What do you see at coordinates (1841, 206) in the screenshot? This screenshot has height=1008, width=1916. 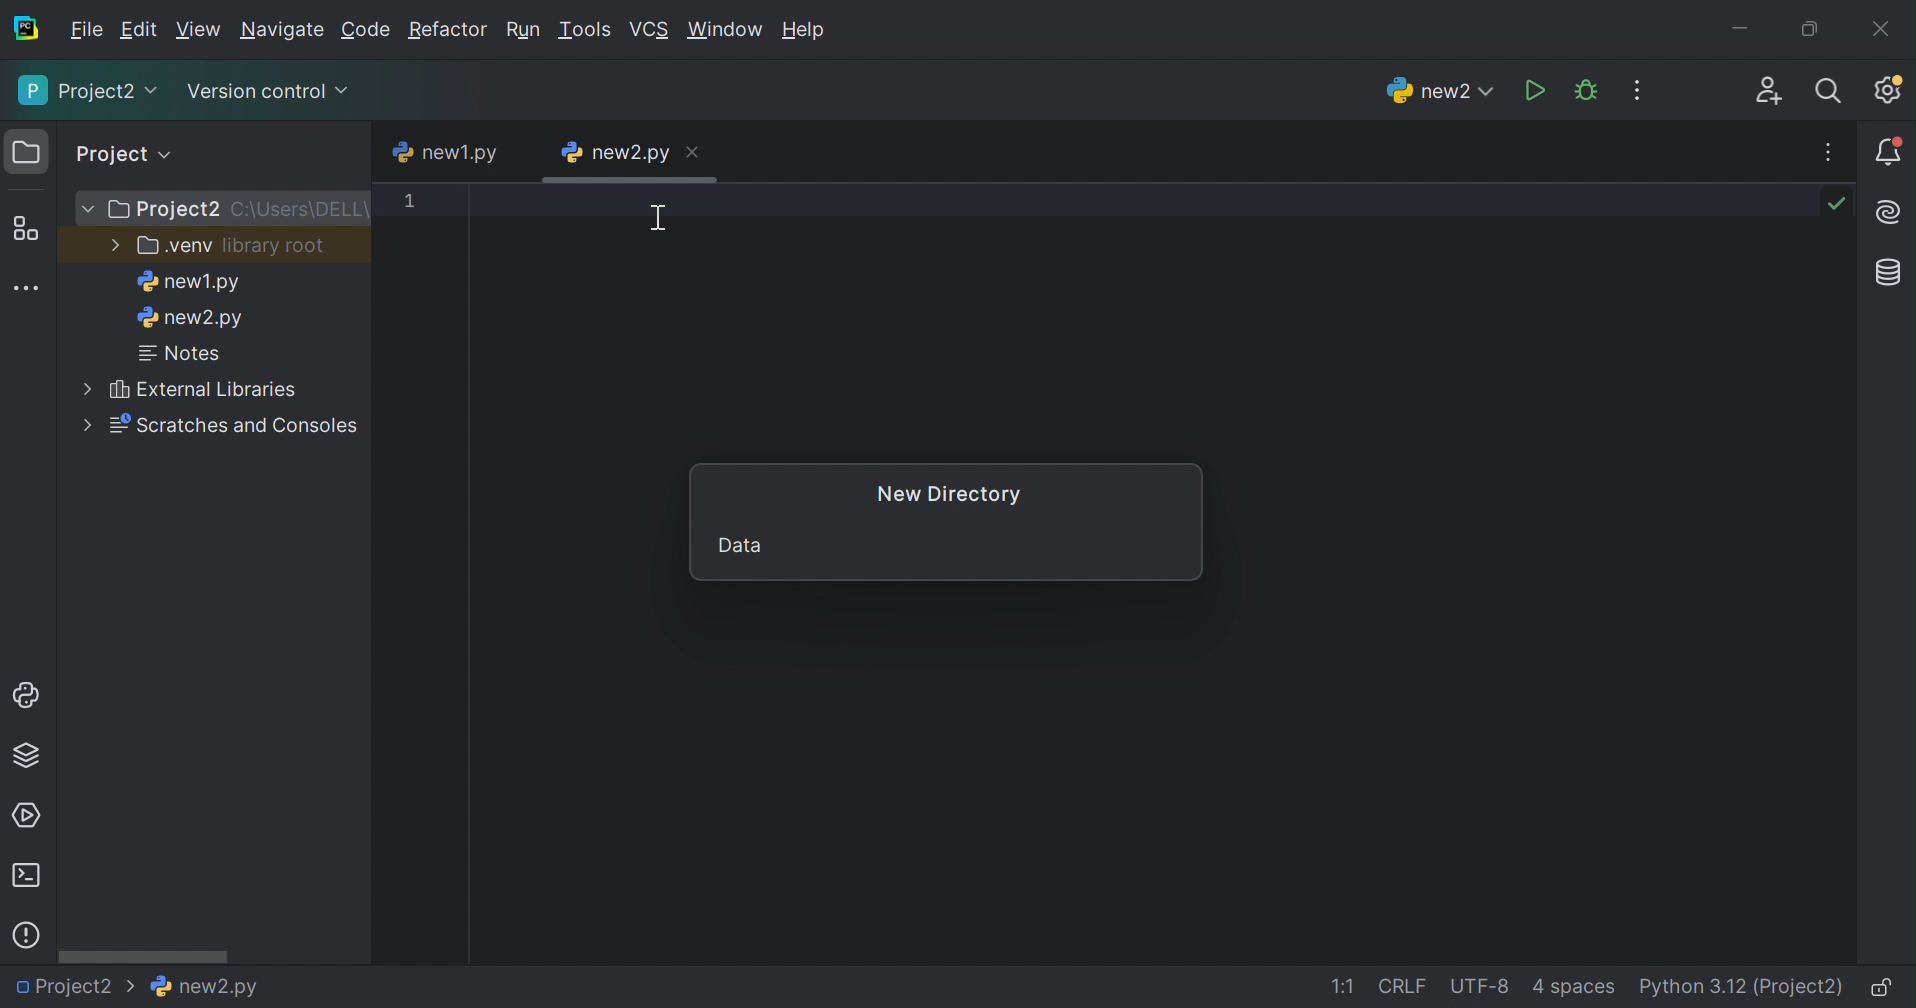 I see `No problems found` at bounding box center [1841, 206].